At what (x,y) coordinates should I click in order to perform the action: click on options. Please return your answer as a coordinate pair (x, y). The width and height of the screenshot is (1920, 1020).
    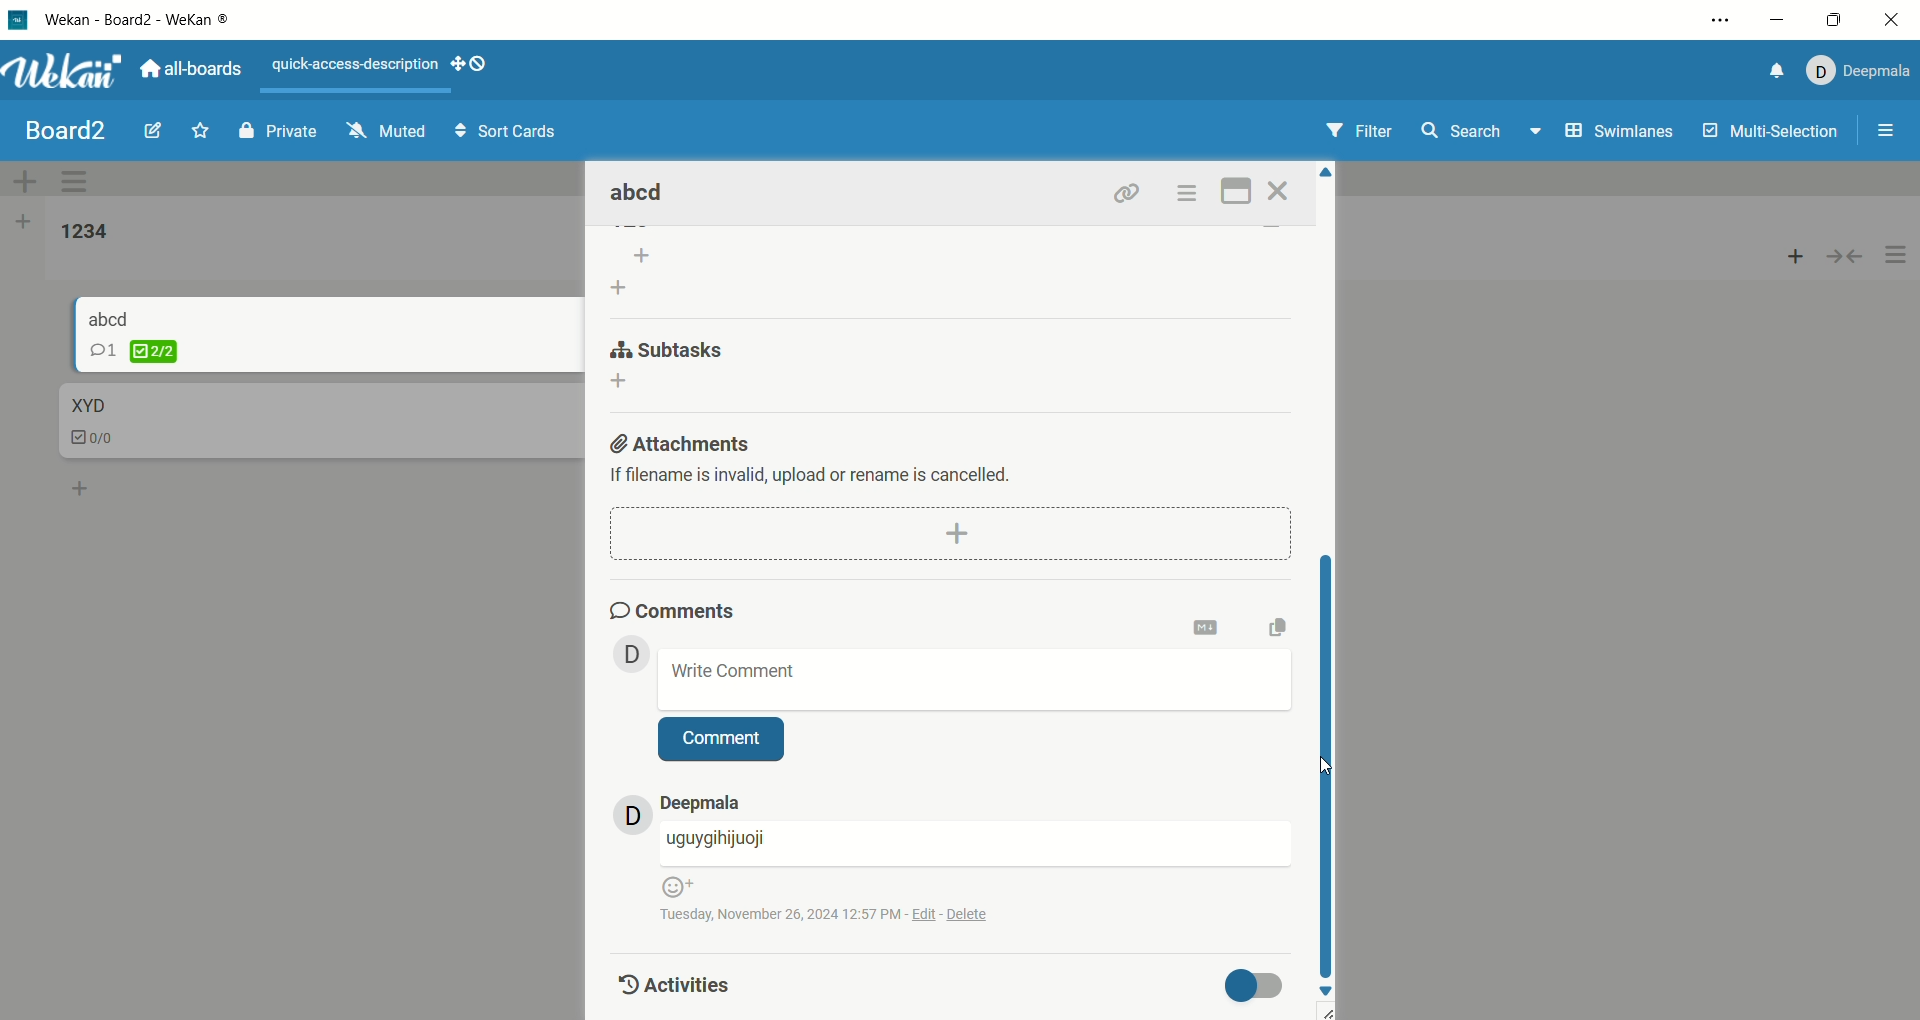
    Looking at the image, I should click on (1723, 20).